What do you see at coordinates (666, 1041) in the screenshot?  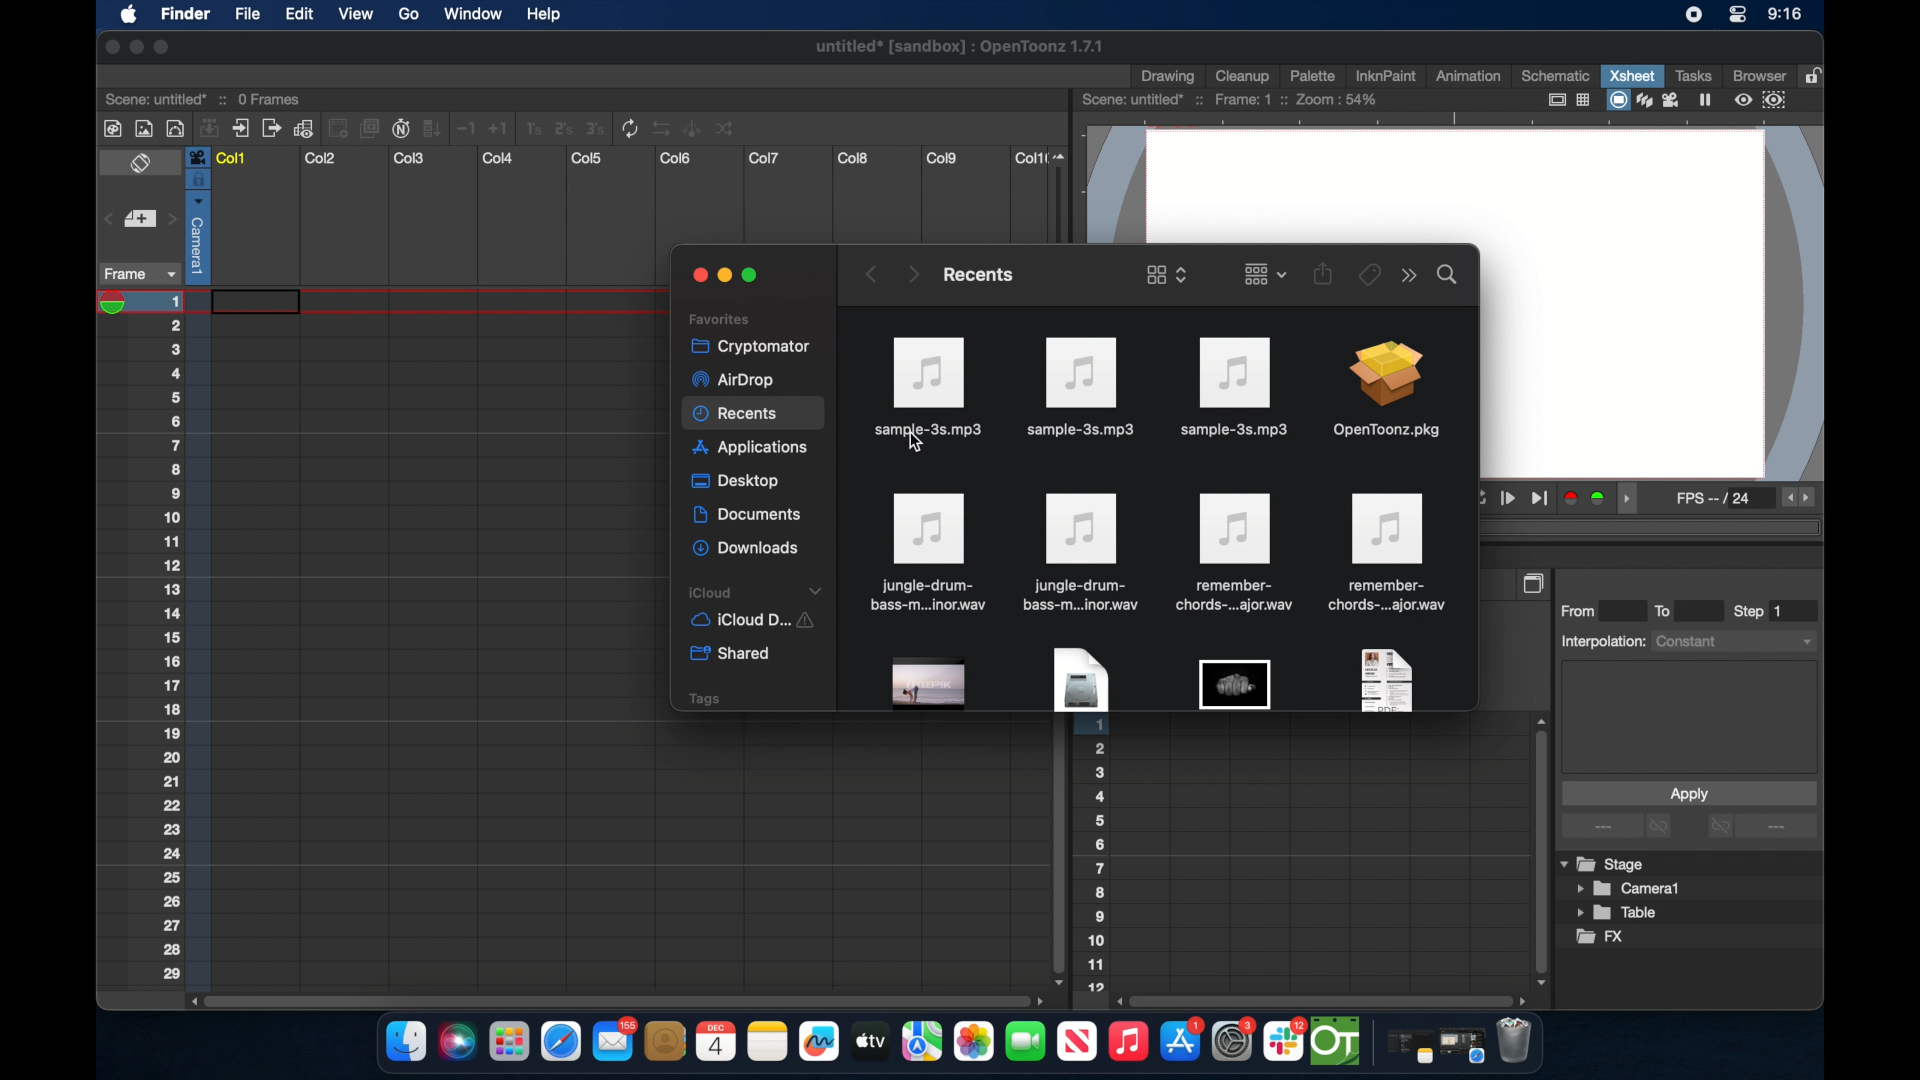 I see `contacts` at bounding box center [666, 1041].